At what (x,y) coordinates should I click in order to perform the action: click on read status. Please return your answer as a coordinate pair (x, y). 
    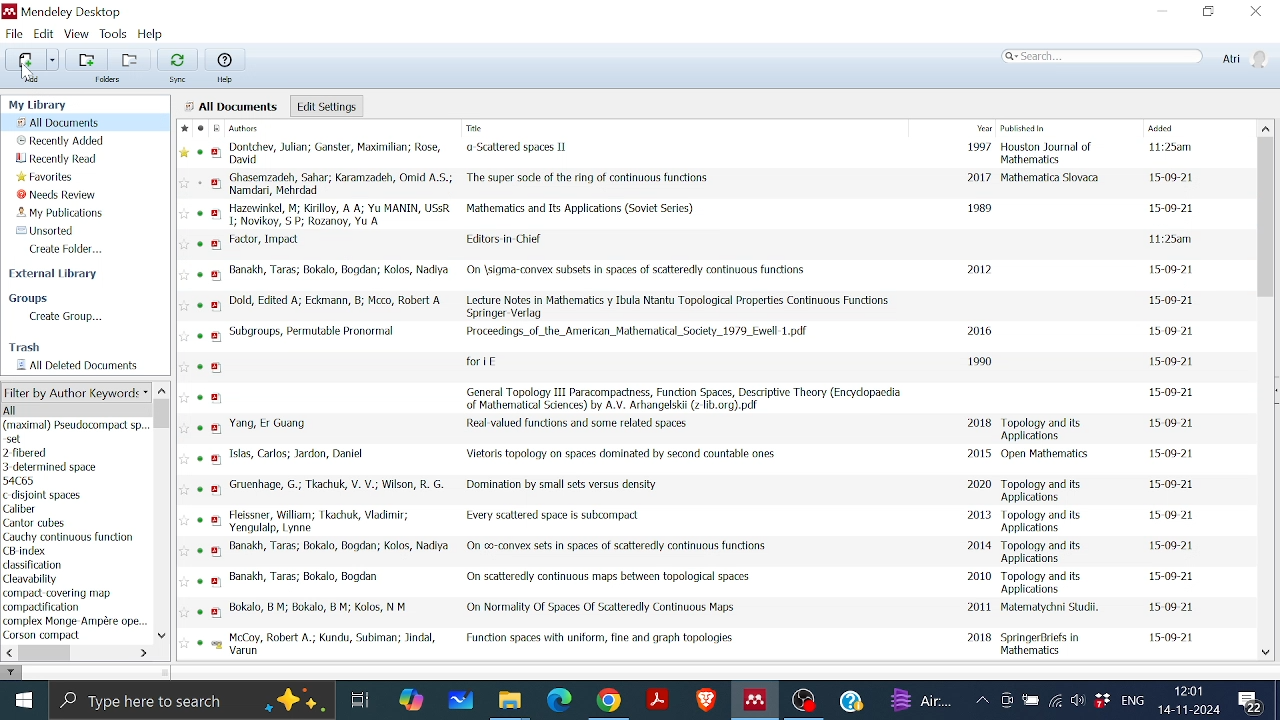
    Looking at the image, I should click on (204, 580).